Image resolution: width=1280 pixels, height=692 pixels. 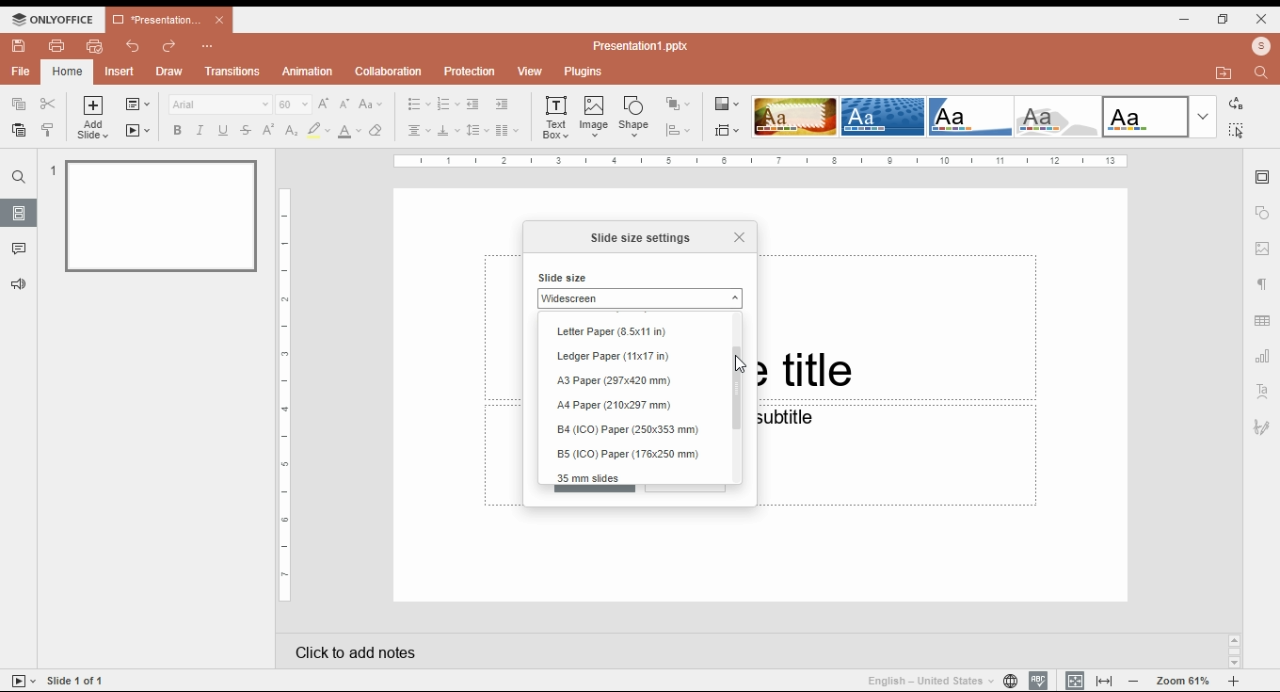 What do you see at coordinates (20, 285) in the screenshot?
I see `feedback and support` at bounding box center [20, 285].